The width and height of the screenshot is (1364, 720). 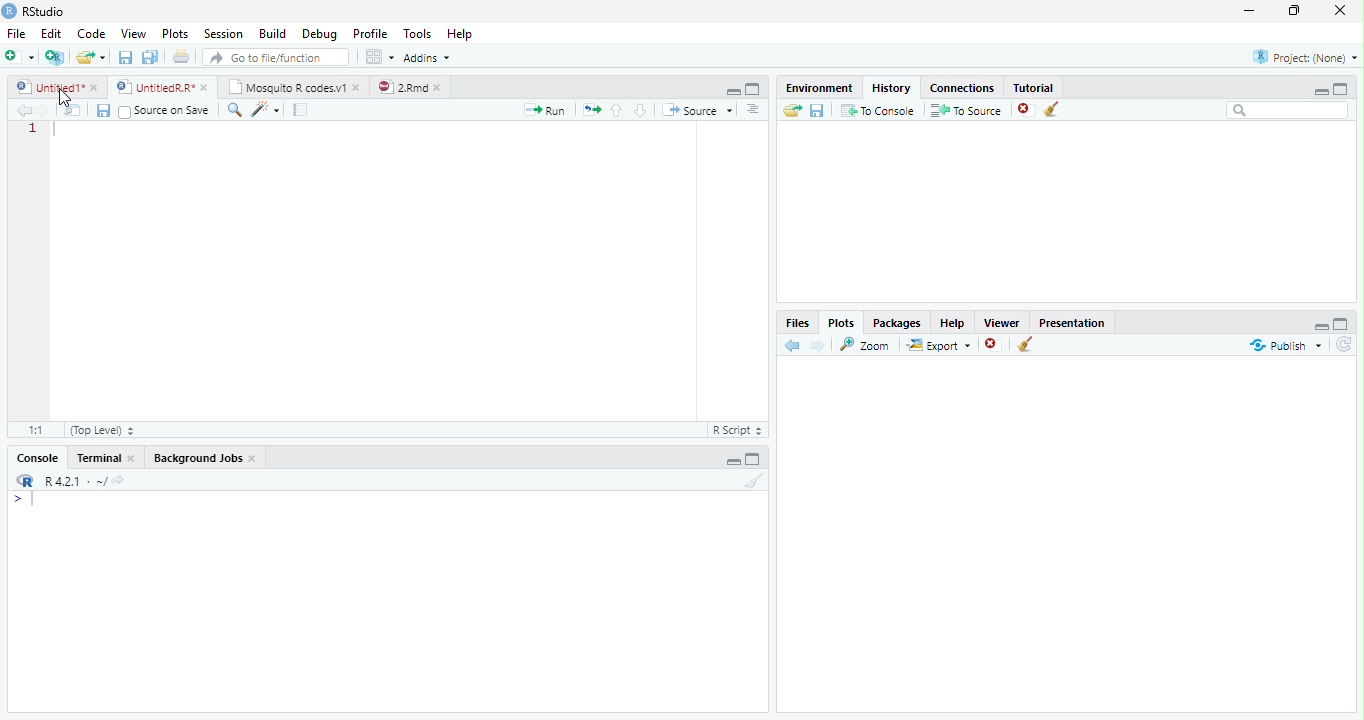 I want to click on Viewer, so click(x=1003, y=320).